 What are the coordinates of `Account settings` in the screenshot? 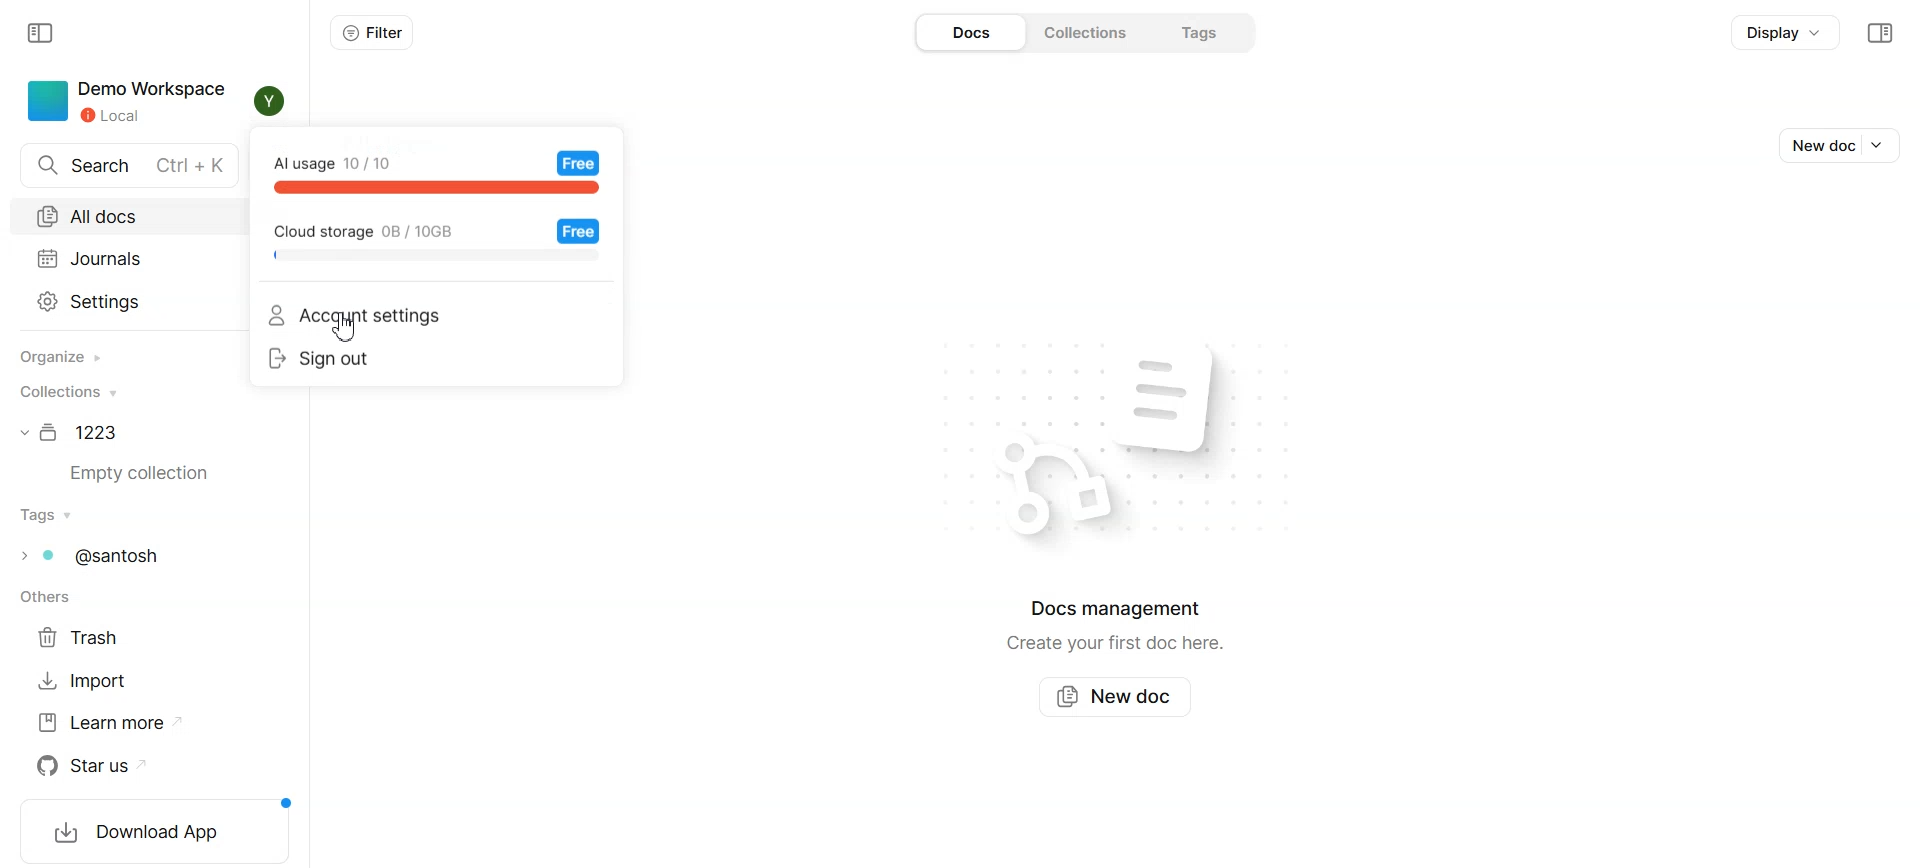 It's located at (435, 316).